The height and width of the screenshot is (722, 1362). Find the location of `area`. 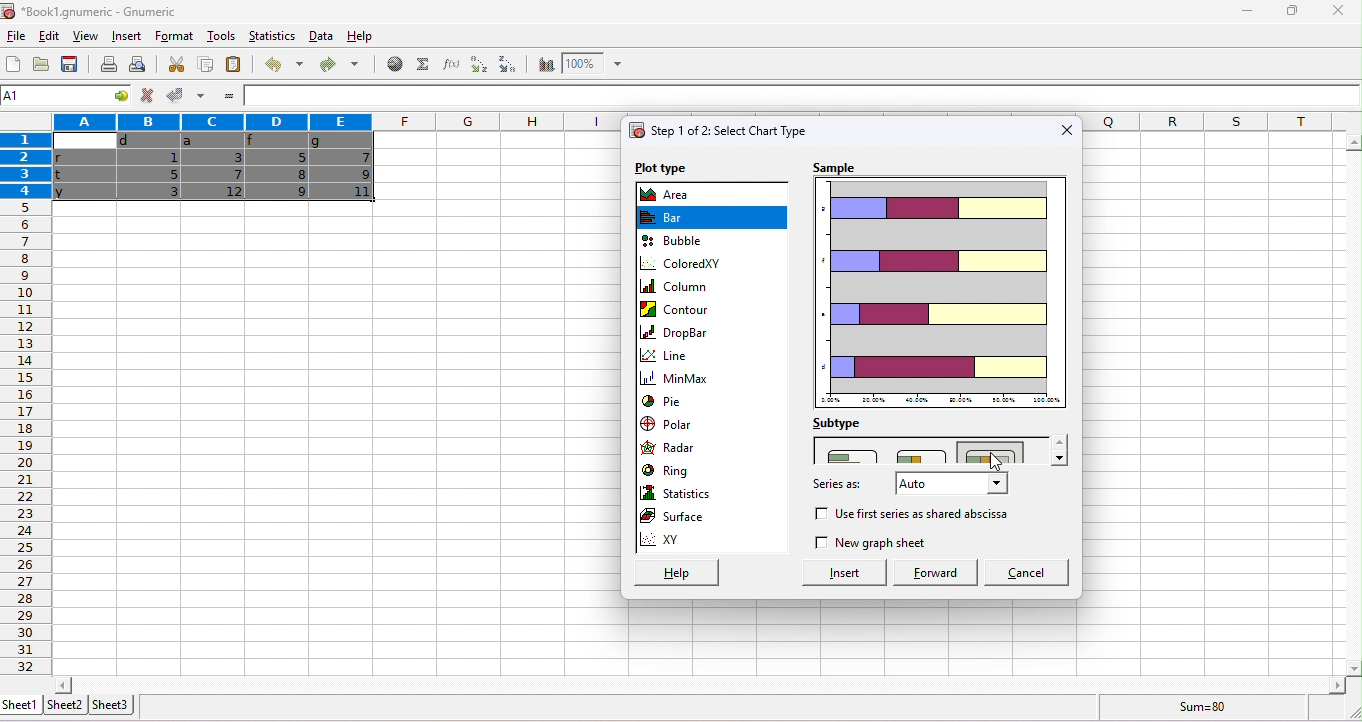

area is located at coordinates (672, 195).